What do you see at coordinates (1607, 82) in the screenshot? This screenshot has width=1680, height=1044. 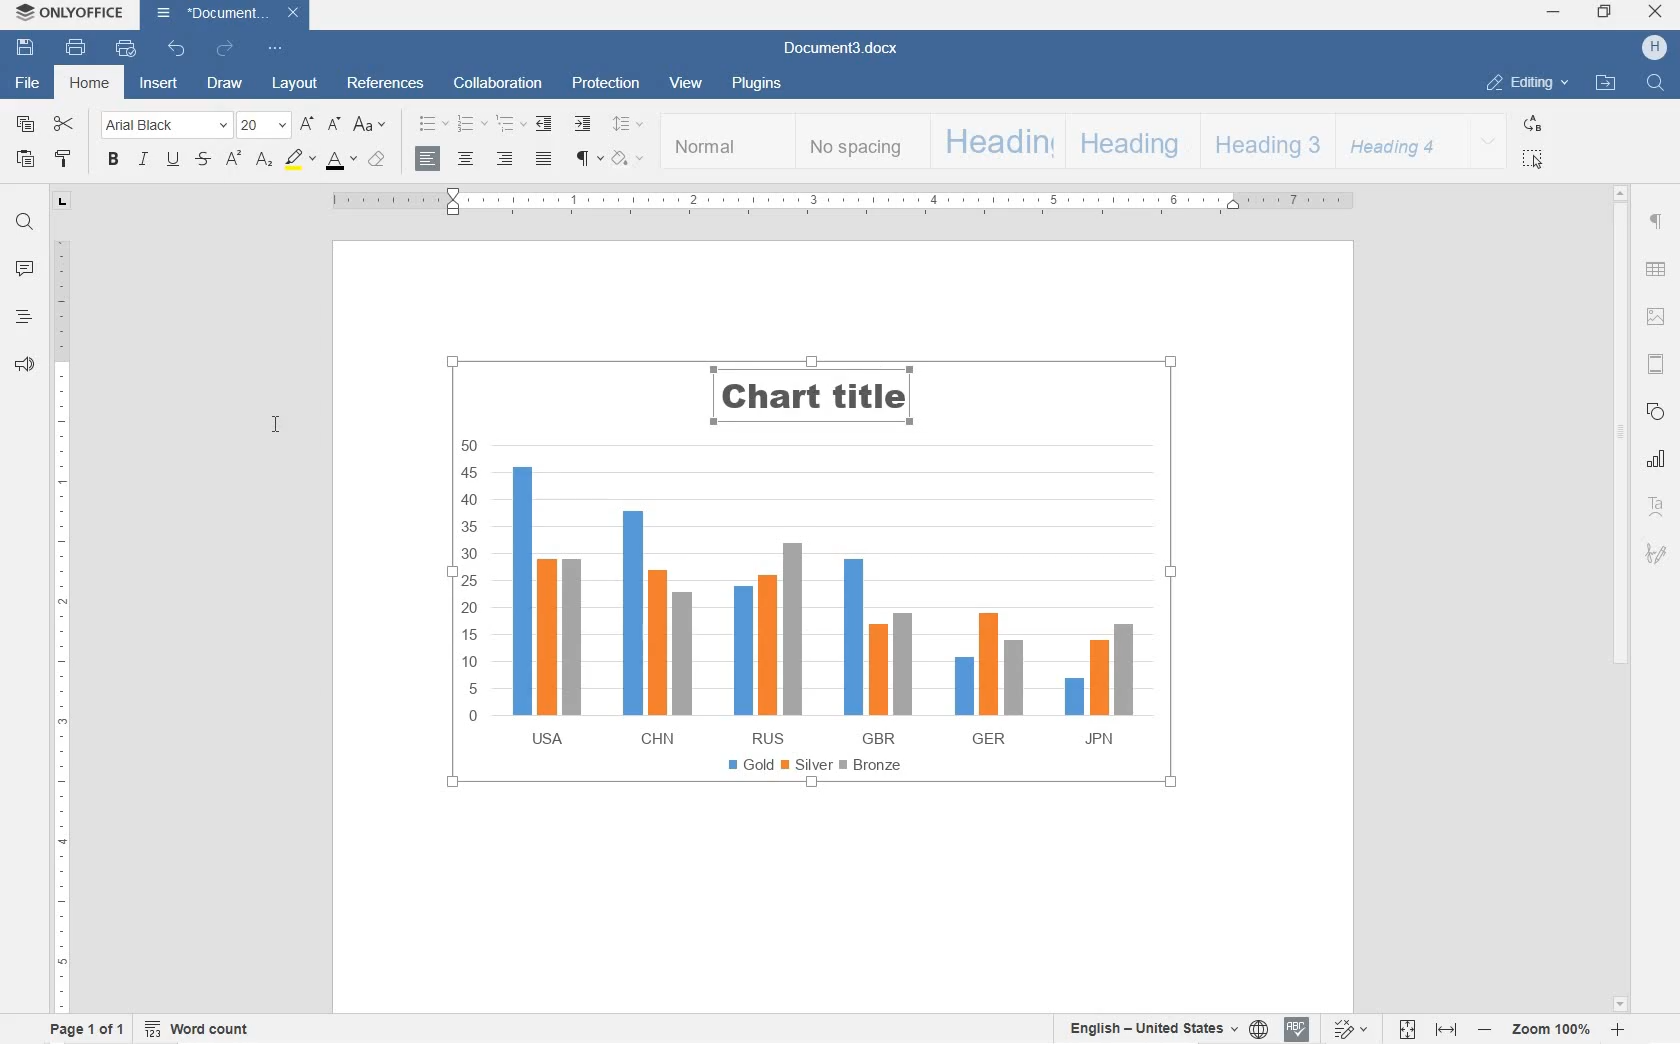 I see `OPEN FILE LOCATION` at bounding box center [1607, 82].